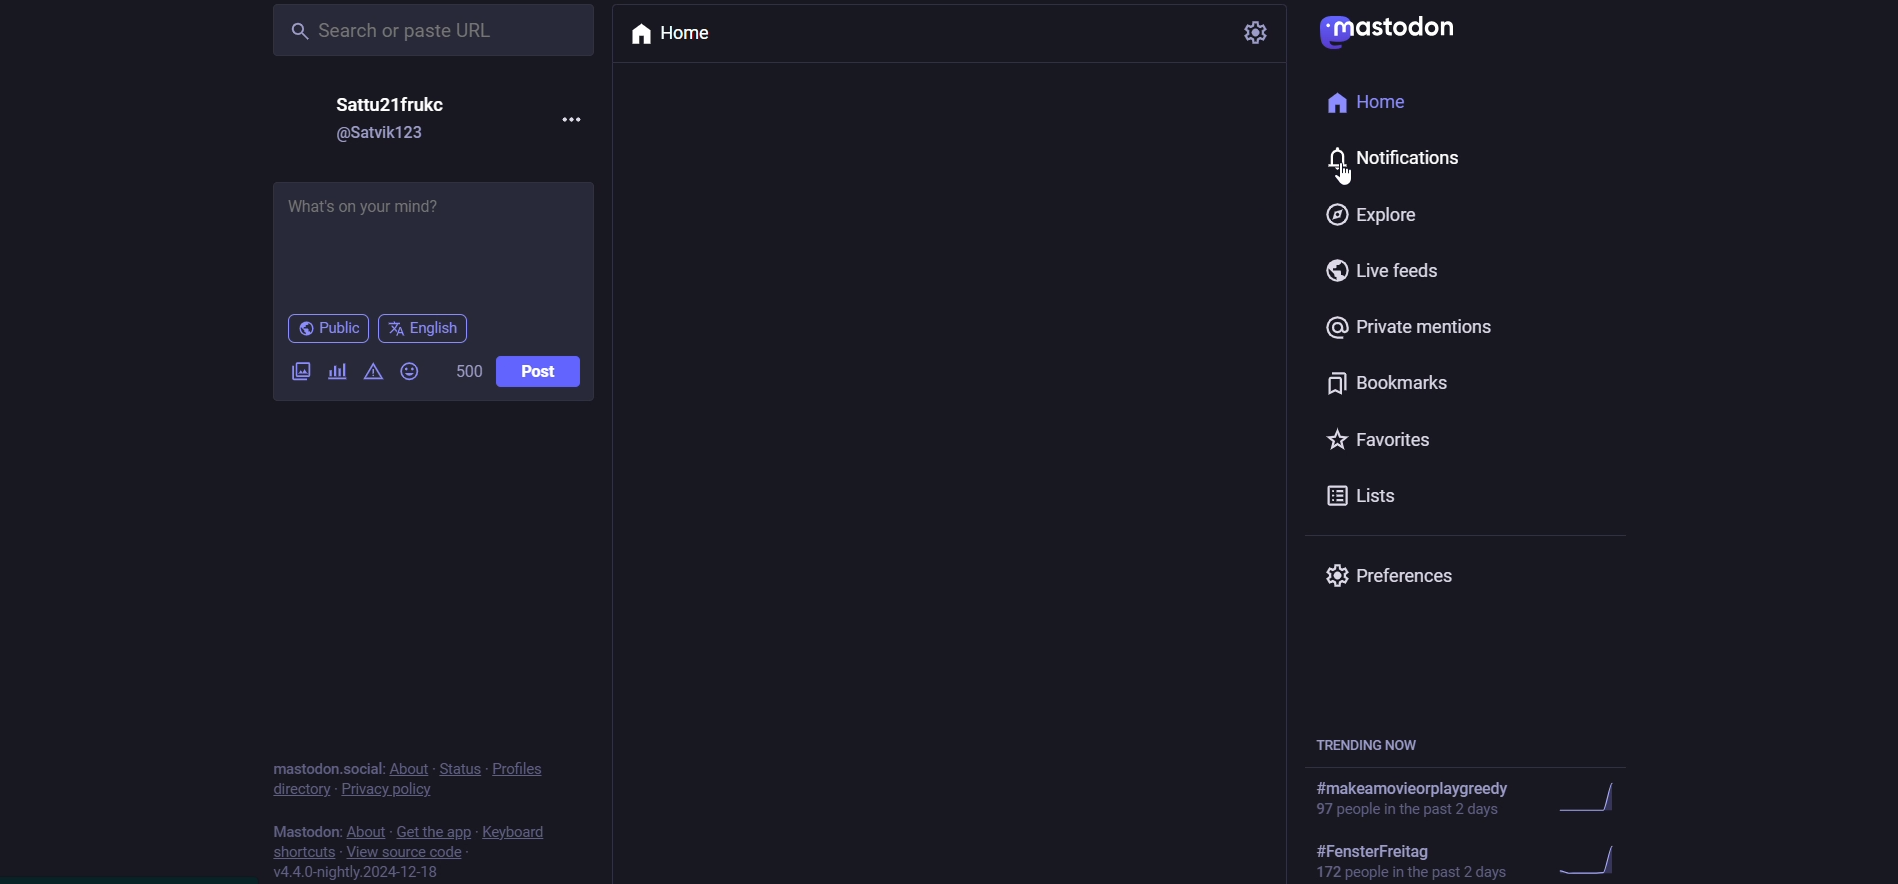 The height and width of the screenshot is (884, 1898). What do you see at coordinates (307, 853) in the screenshot?
I see `shortcuts` at bounding box center [307, 853].